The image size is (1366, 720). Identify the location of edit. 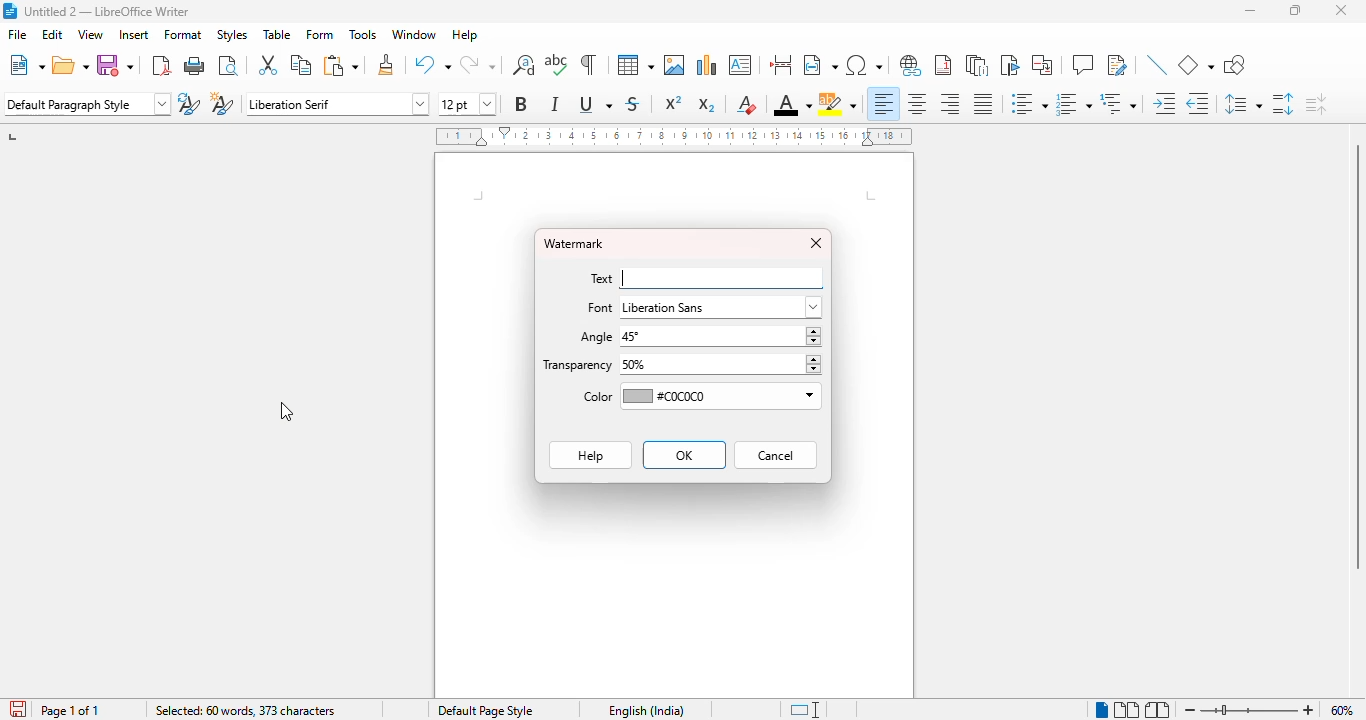
(52, 34).